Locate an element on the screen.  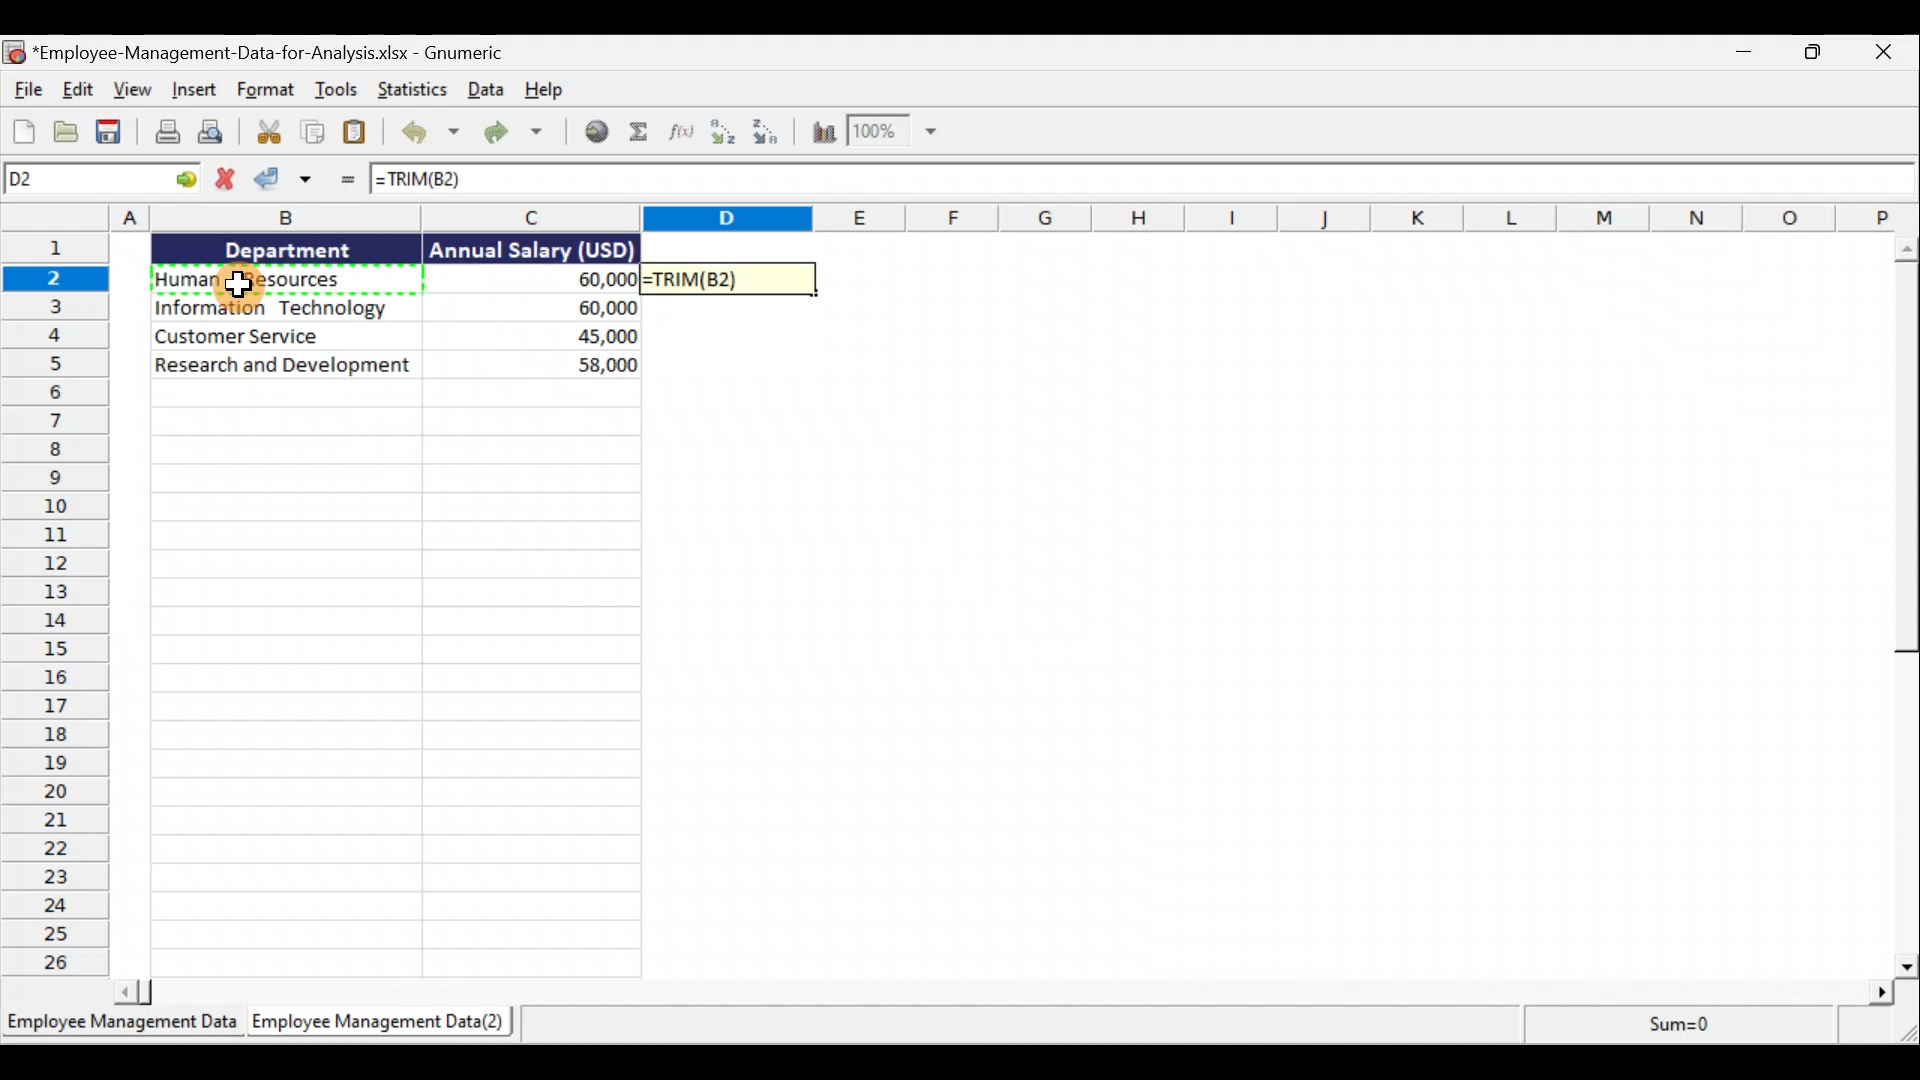
Columns is located at coordinates (1221, 217).